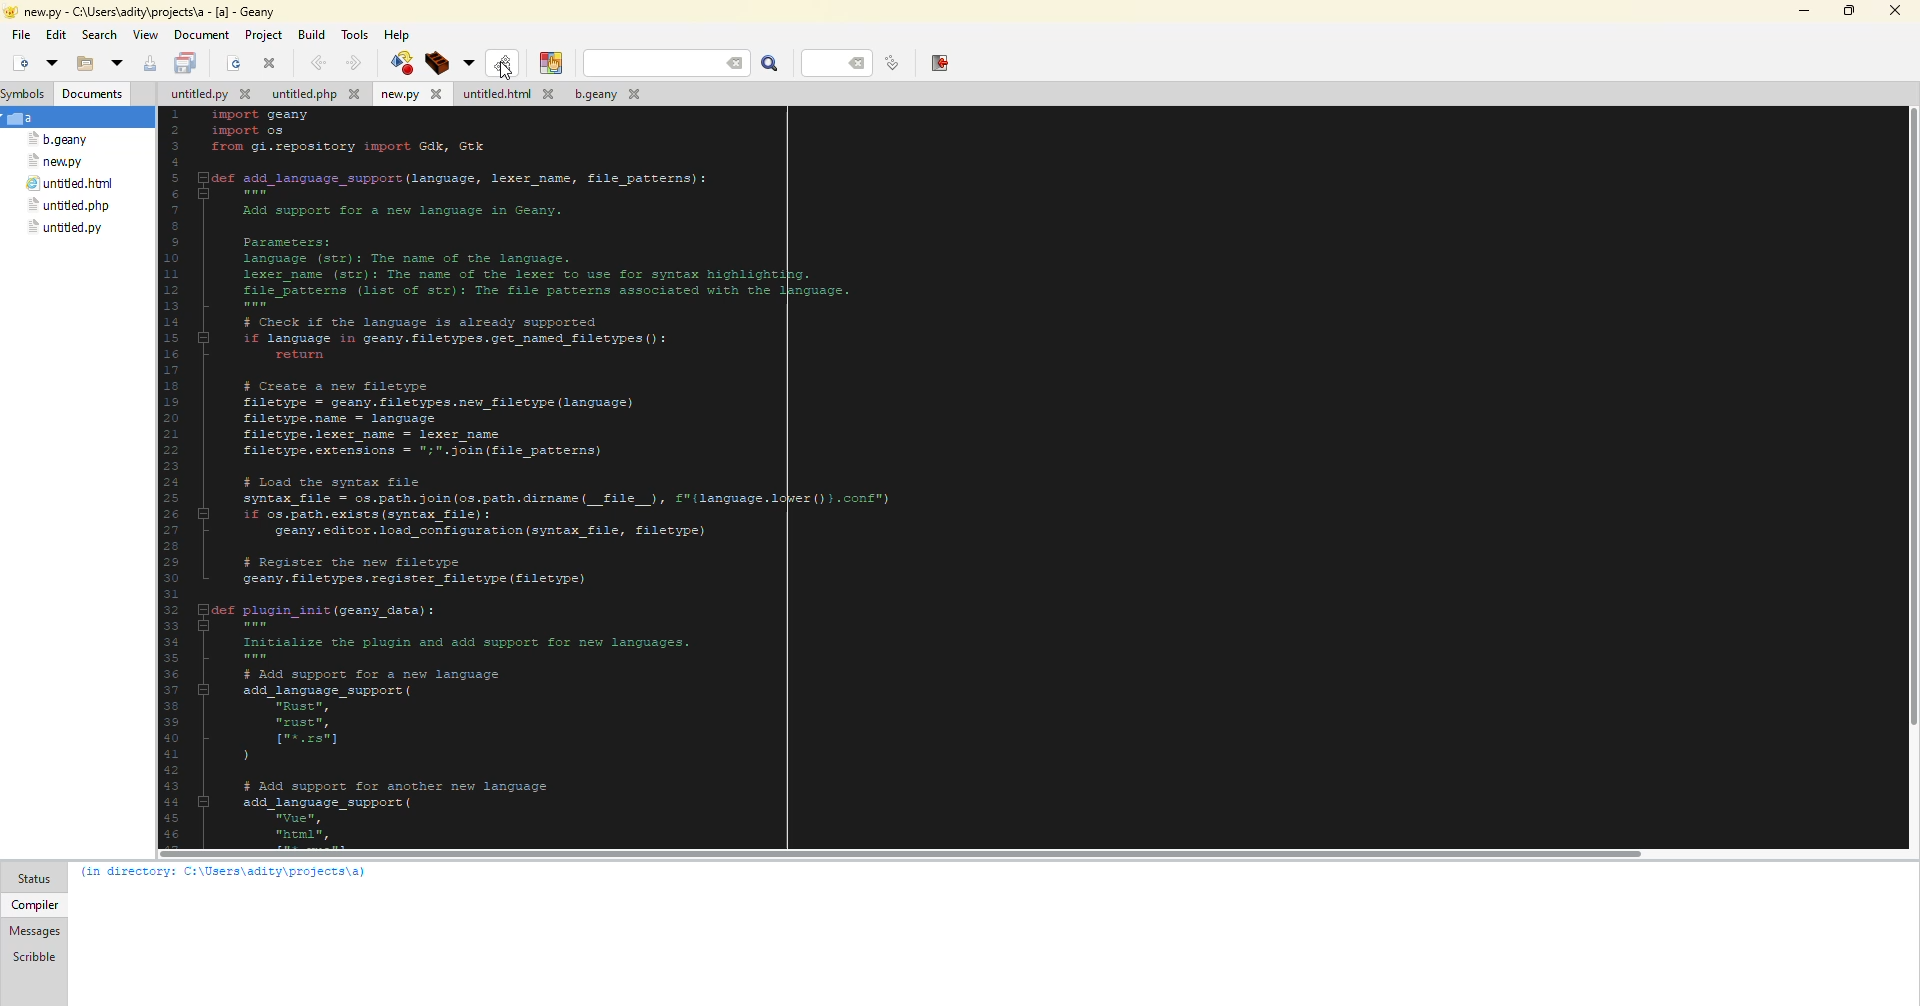 The width and height of the screenshot is (1920, 1006). What do you see at coordinates (1845, 9) in the screenshot?
I see `maximize` at bounding box center [1845, 9].